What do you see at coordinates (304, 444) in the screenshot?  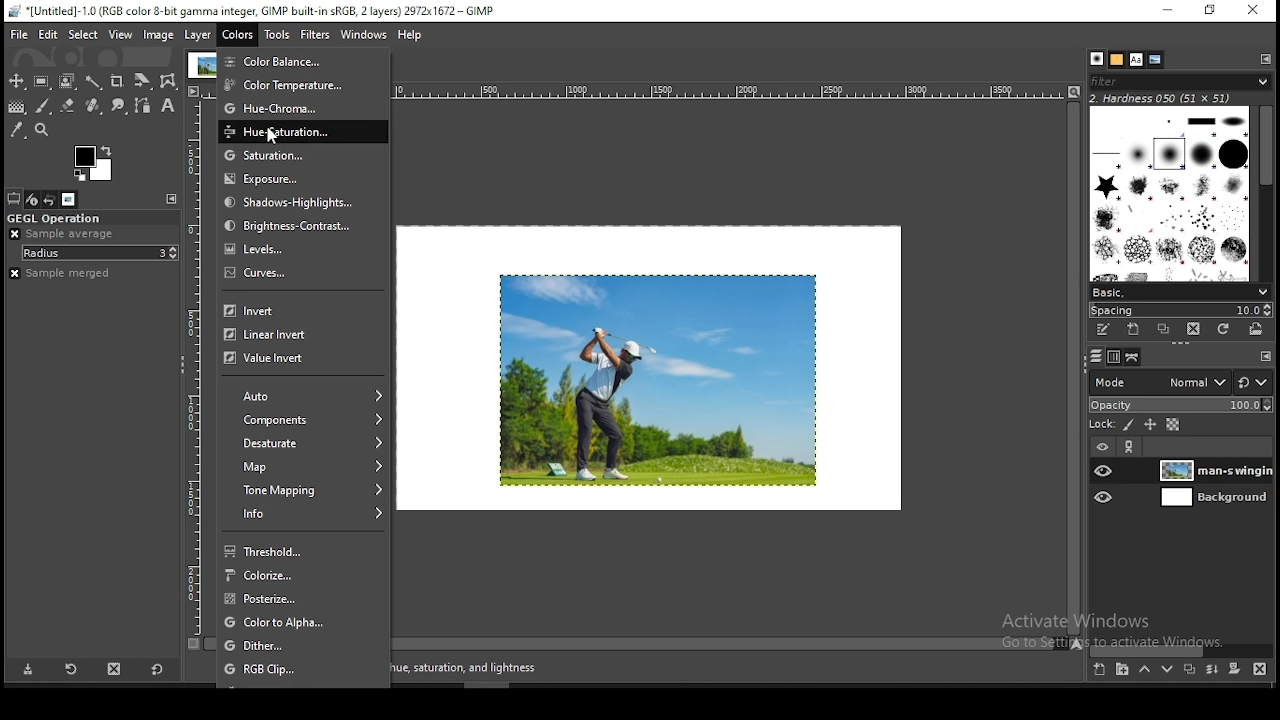 I see `desaturate` at bounding box center [304, 444].